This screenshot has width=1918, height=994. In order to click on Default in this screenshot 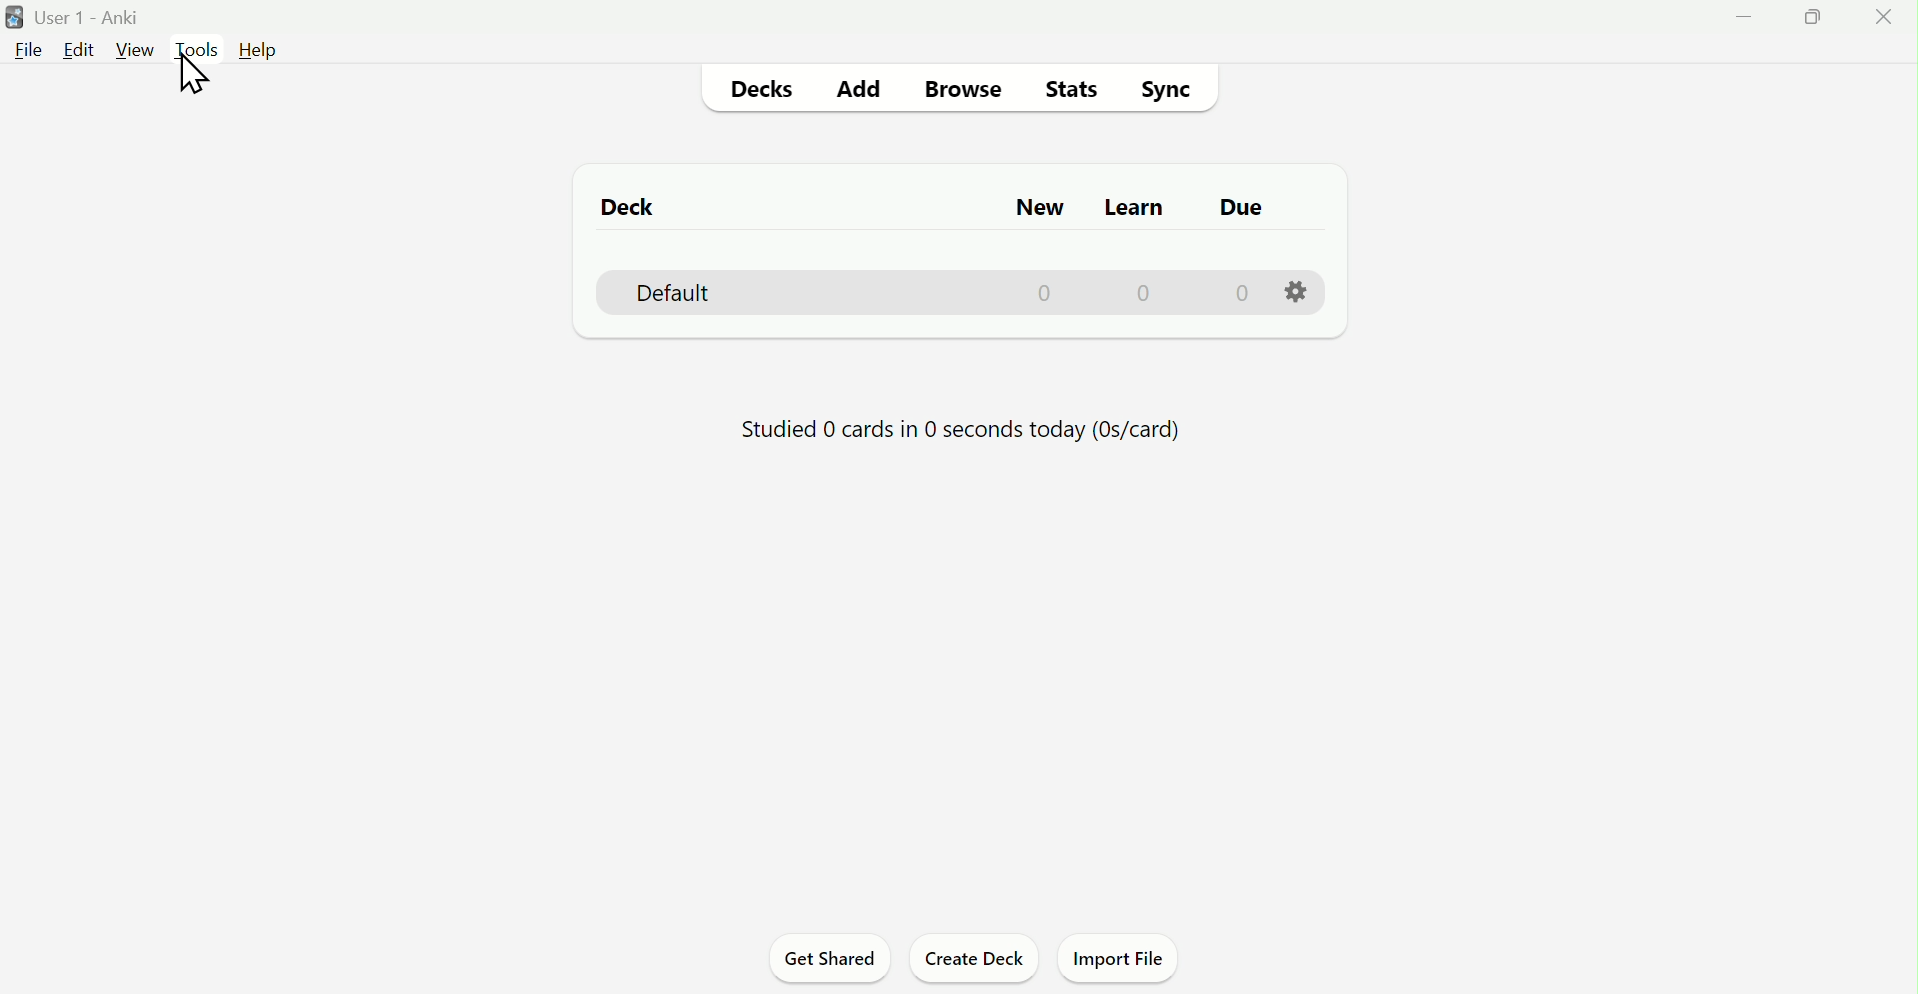, I will do `click(922, 293)`.